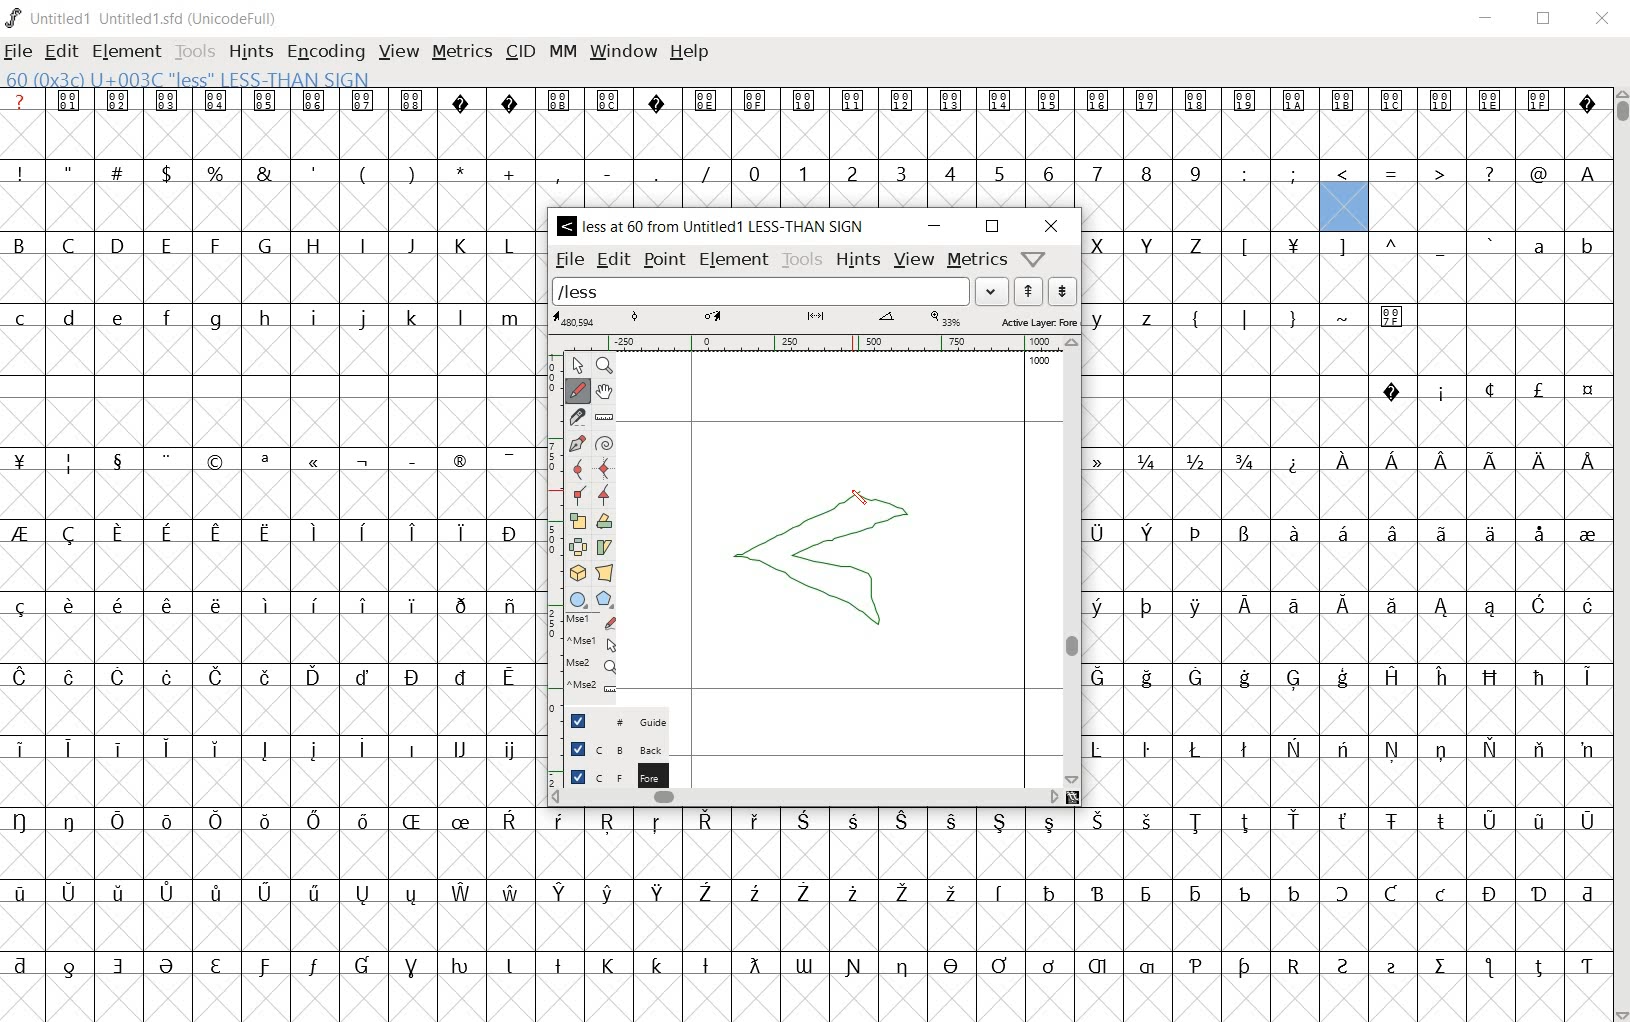 Image resolution: width=1630 pixels, height=1022 pixels. What do you see at coordinates (273, 420) in the screenshot?
I see `empty cells` at bounding box center [273, 420].